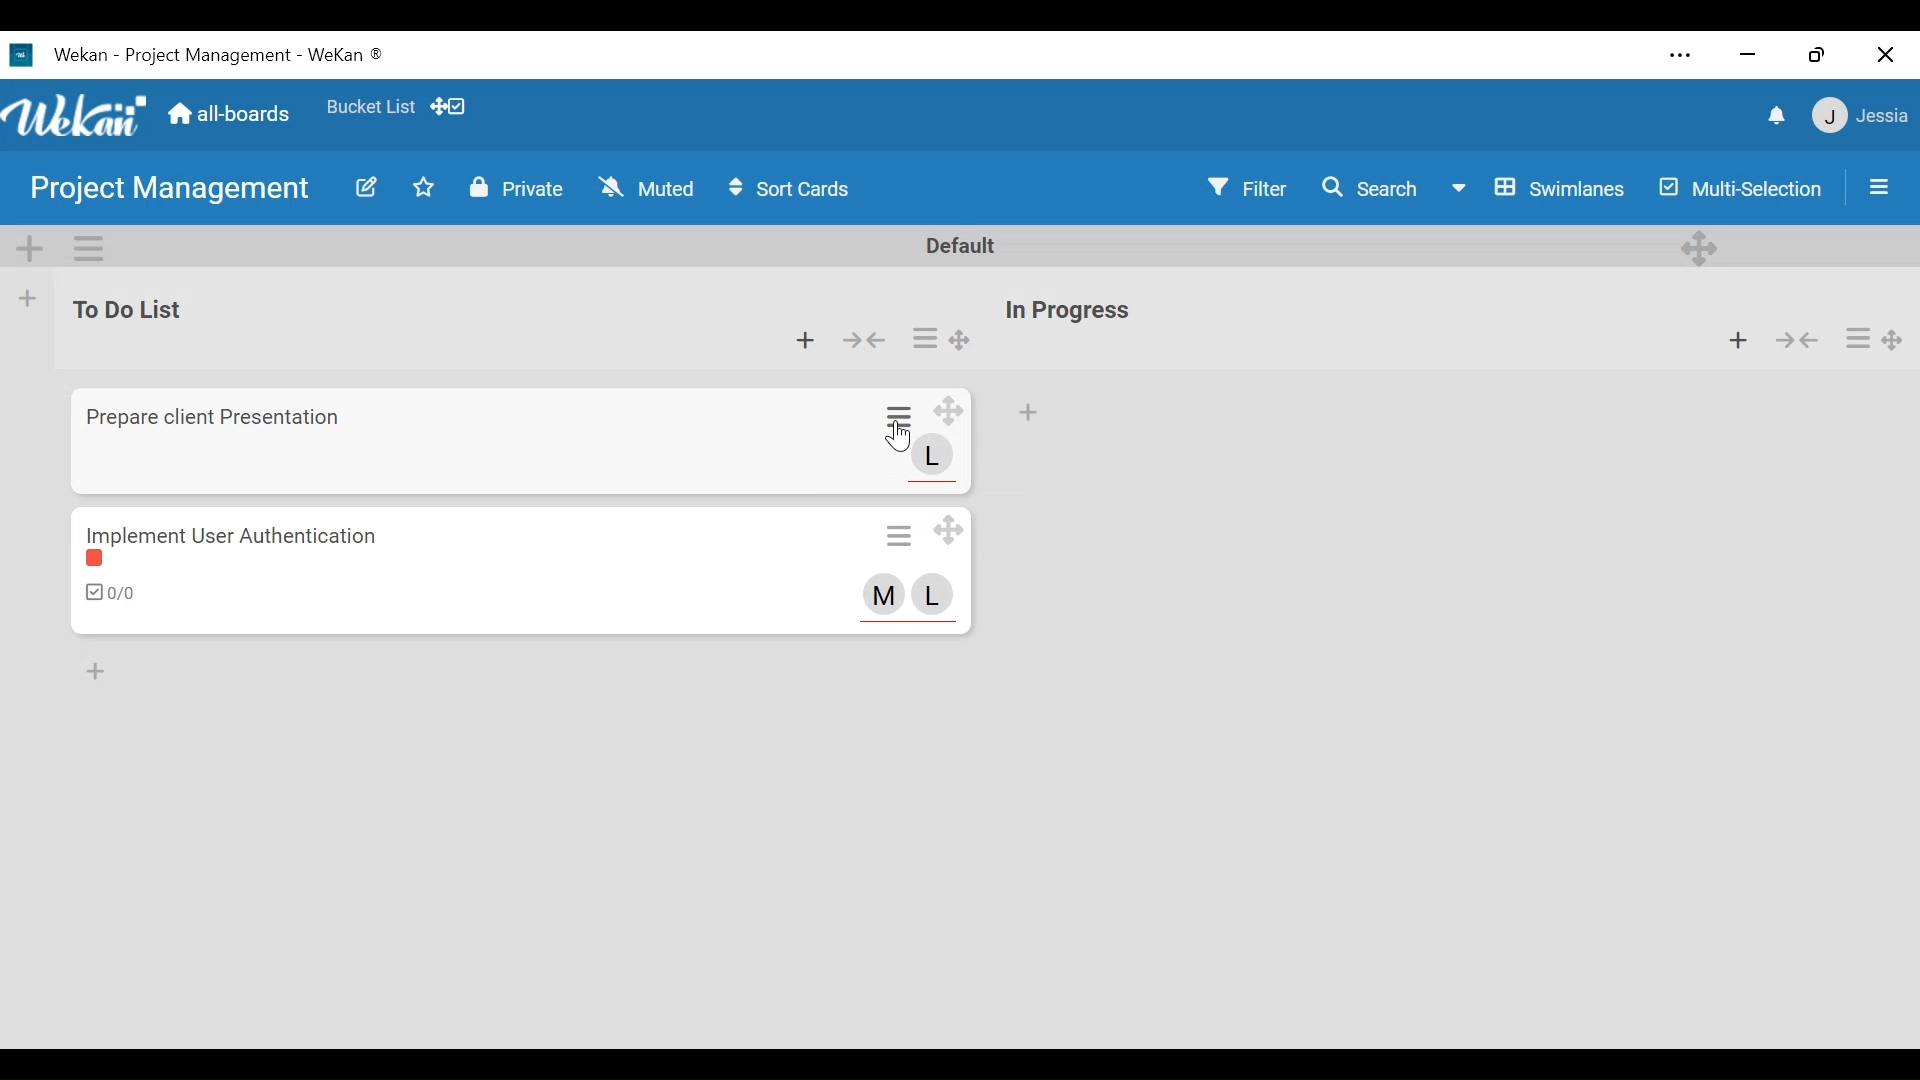 The image size is (1920, 1080). What do you see at coordinates (88, 247) in the screenshot?
I see `Swimlane actions` at bounding box center [88, 247].